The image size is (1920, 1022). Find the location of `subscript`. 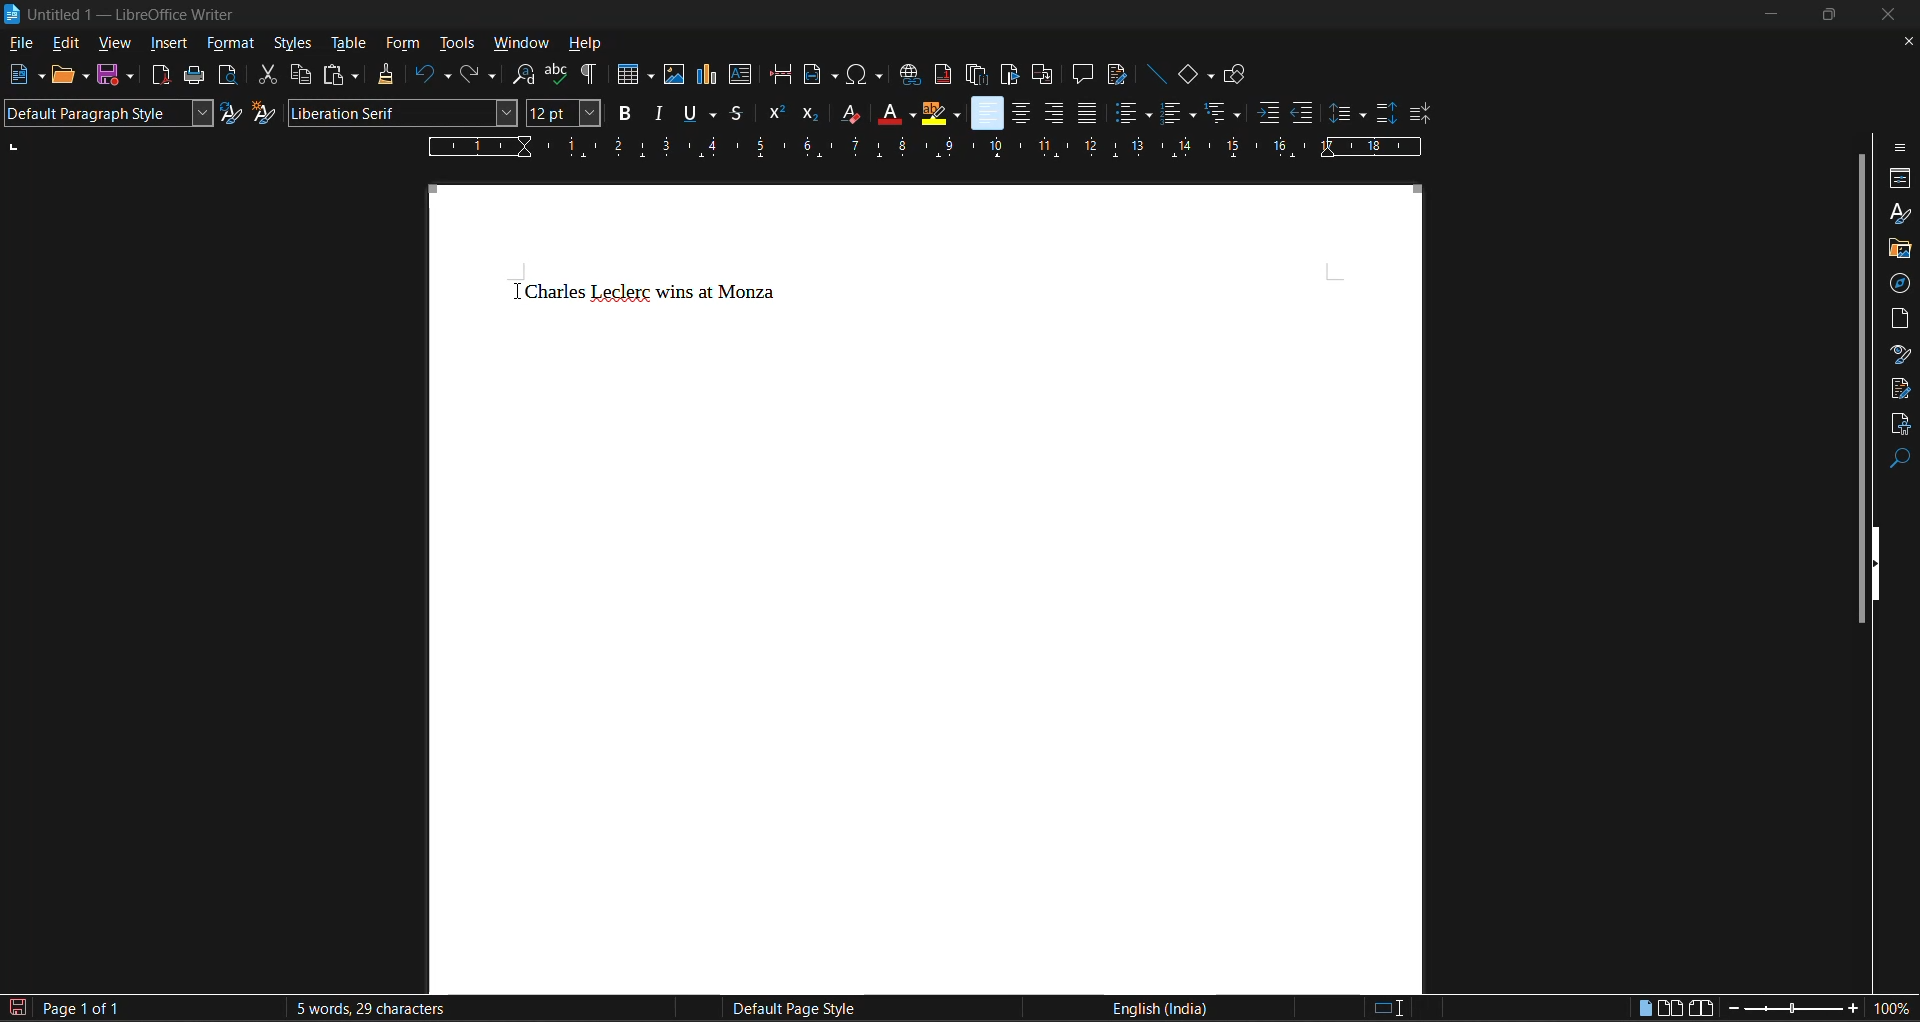

subscript is located at coordinates (812, 114).